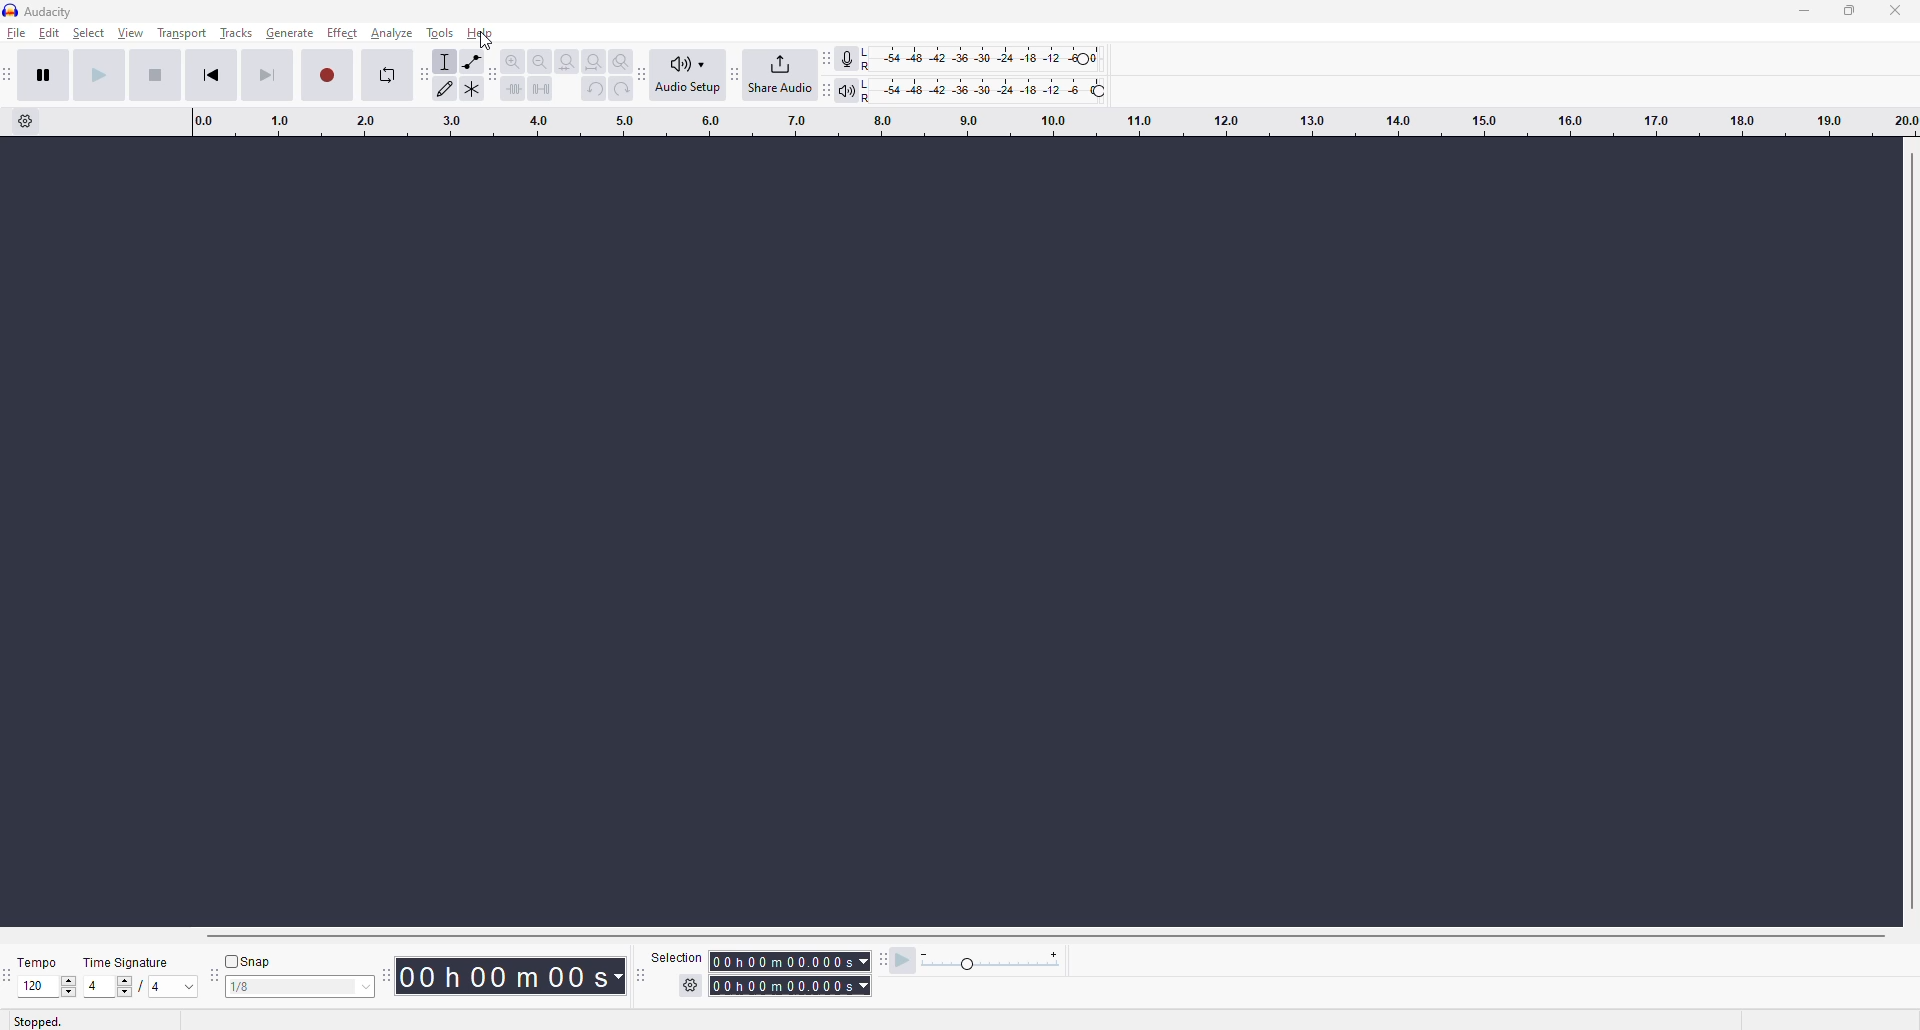 The height and width of the screenshot is (1030, 1920). Describe the element at coordinates (793, 973) in the screenshot. I see `time` at that location.